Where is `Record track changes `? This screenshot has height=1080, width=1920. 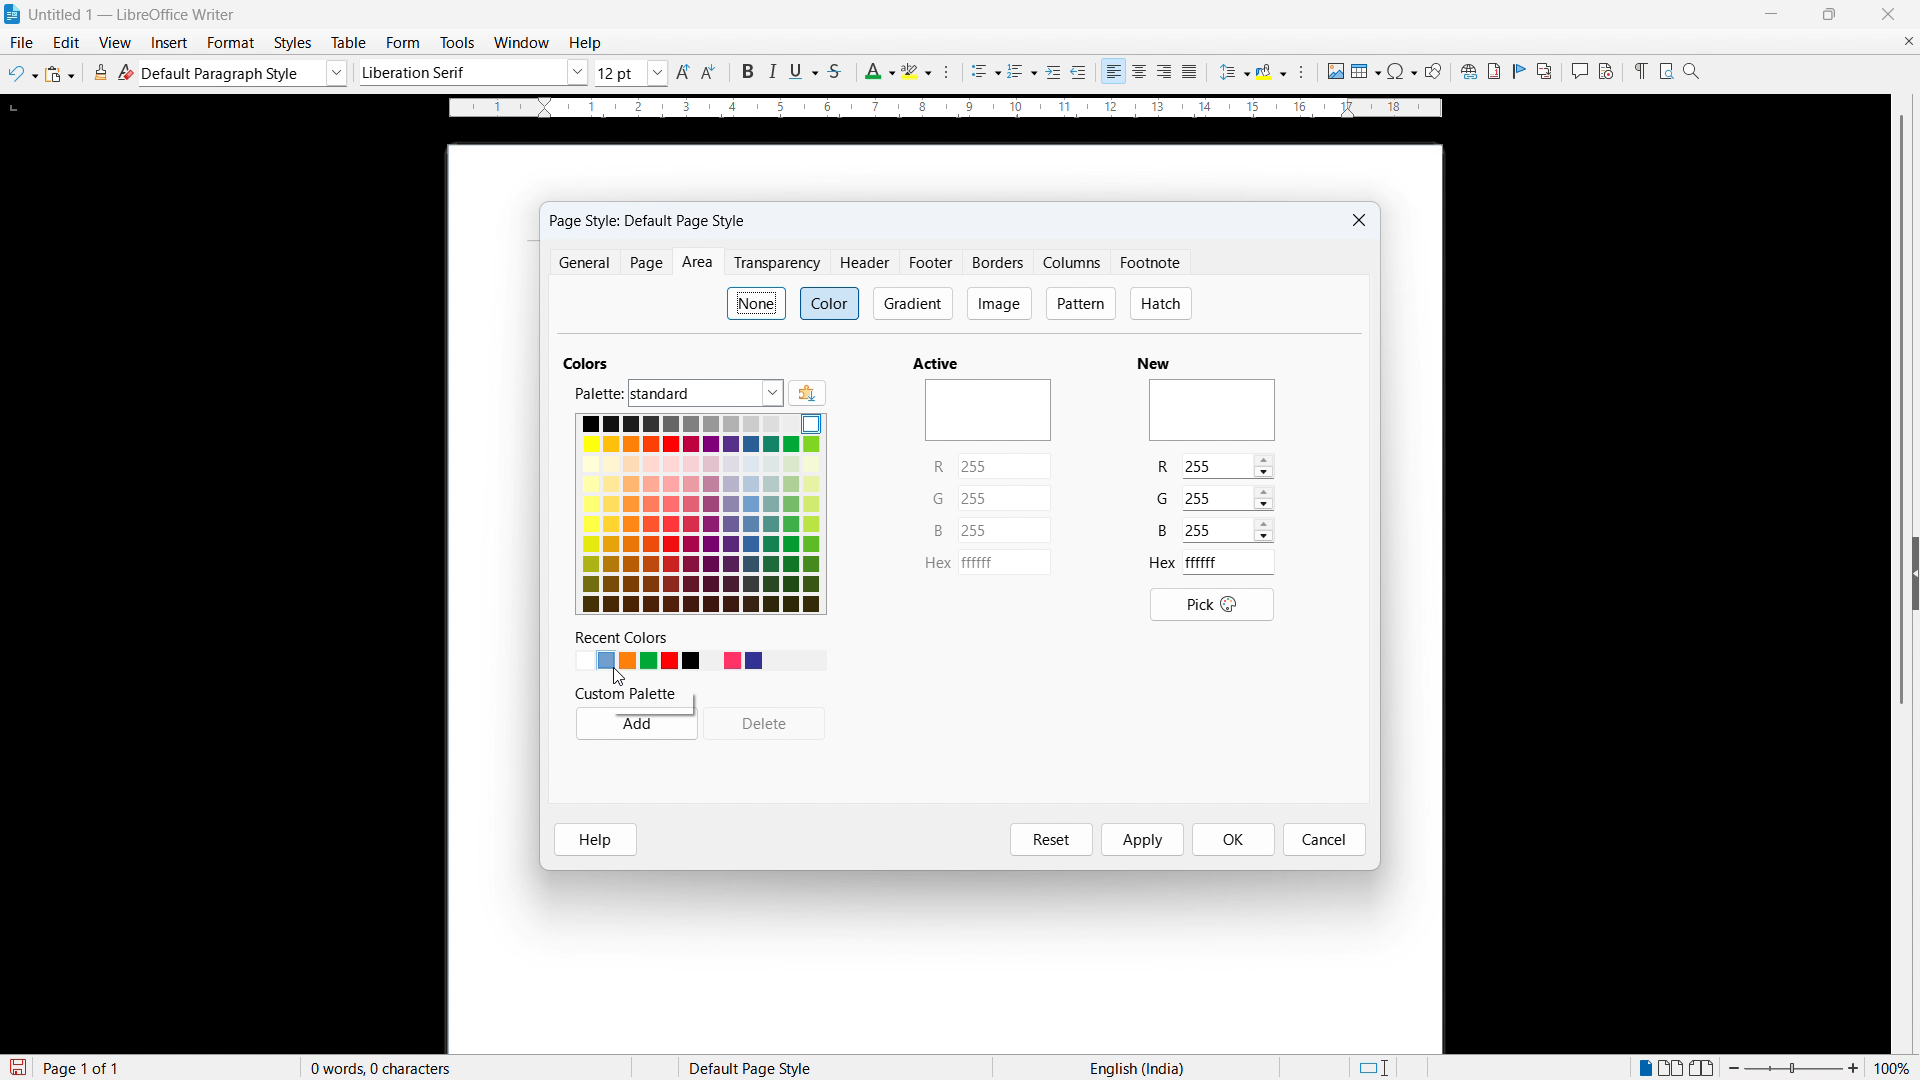
Record track changes  is located at coordinates (1606, 71).